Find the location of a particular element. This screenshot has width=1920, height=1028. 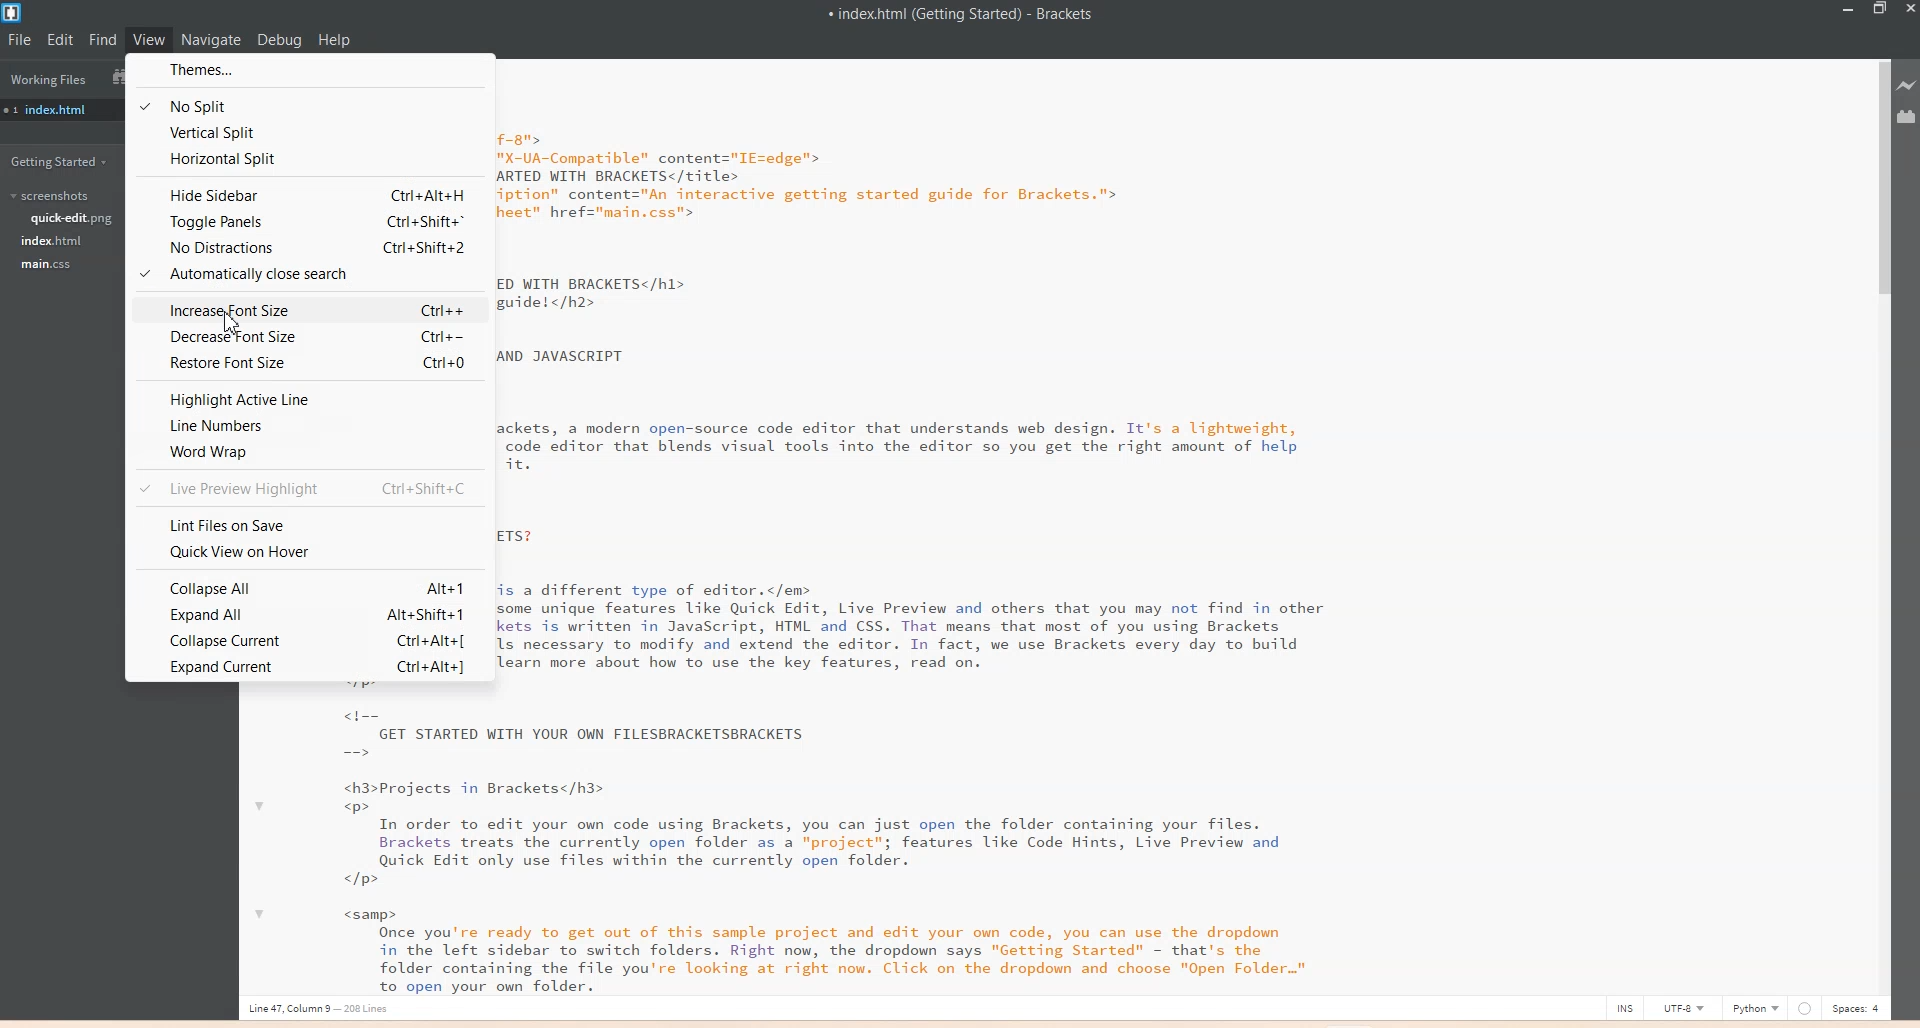

Automatically close Search is located at coordinates (309, 276).